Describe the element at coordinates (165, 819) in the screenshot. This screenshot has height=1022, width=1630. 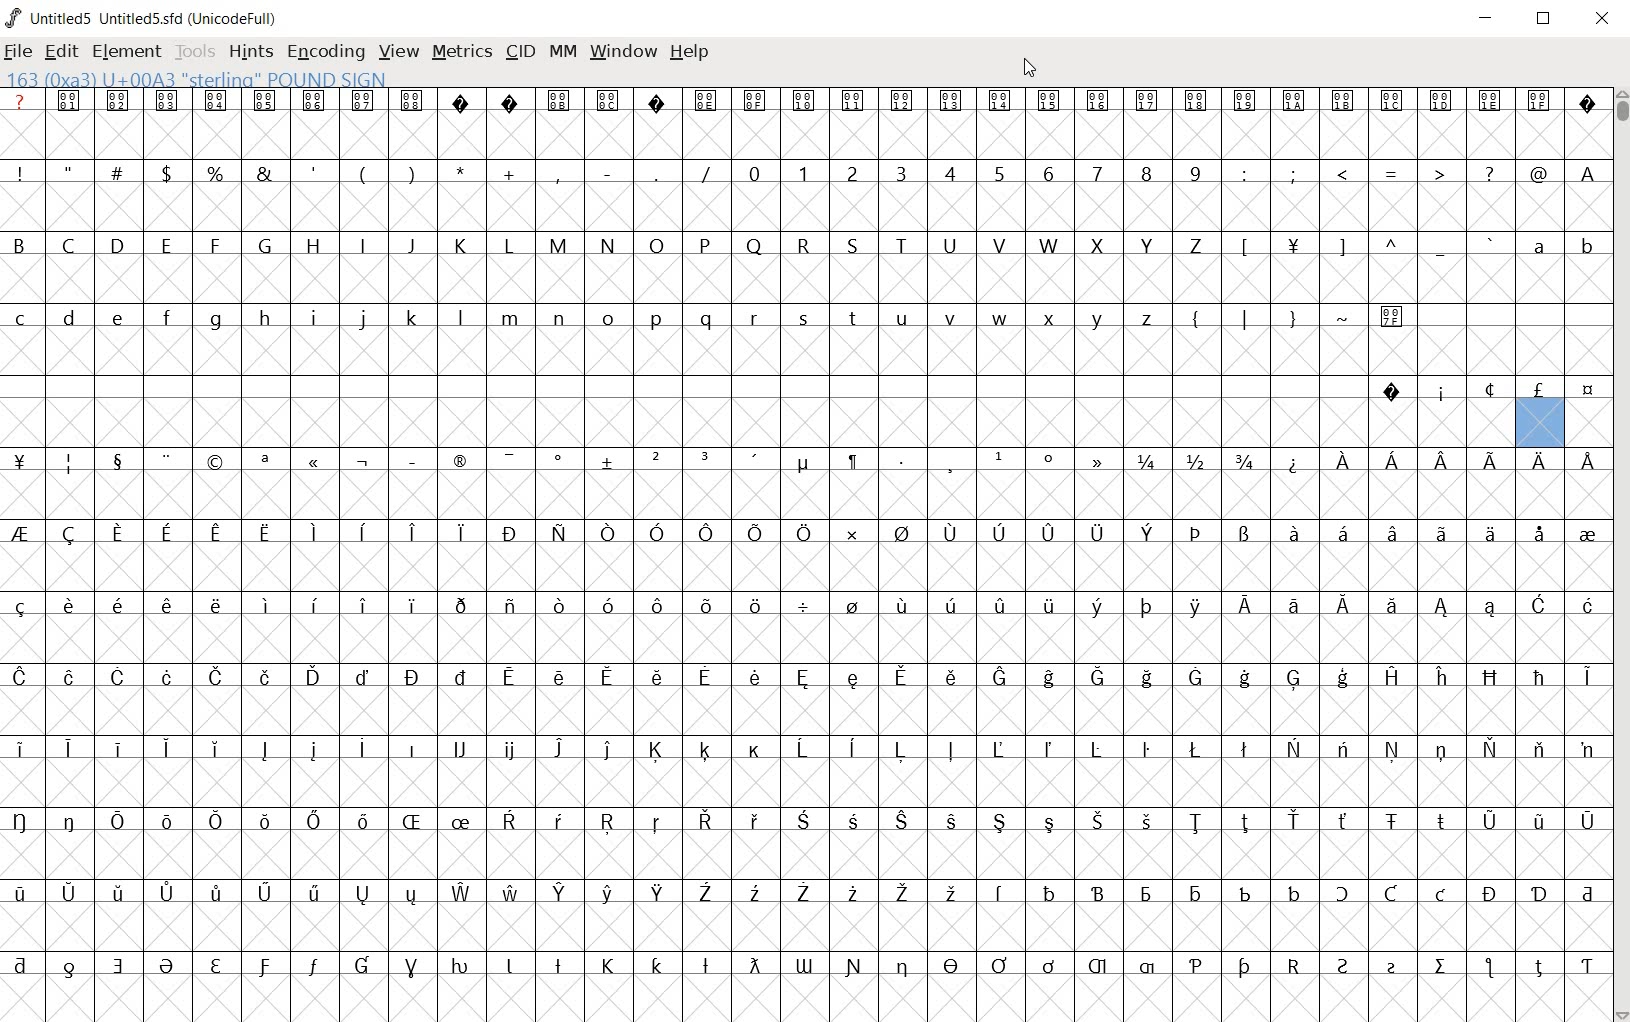
I see `Symbol` at that location.